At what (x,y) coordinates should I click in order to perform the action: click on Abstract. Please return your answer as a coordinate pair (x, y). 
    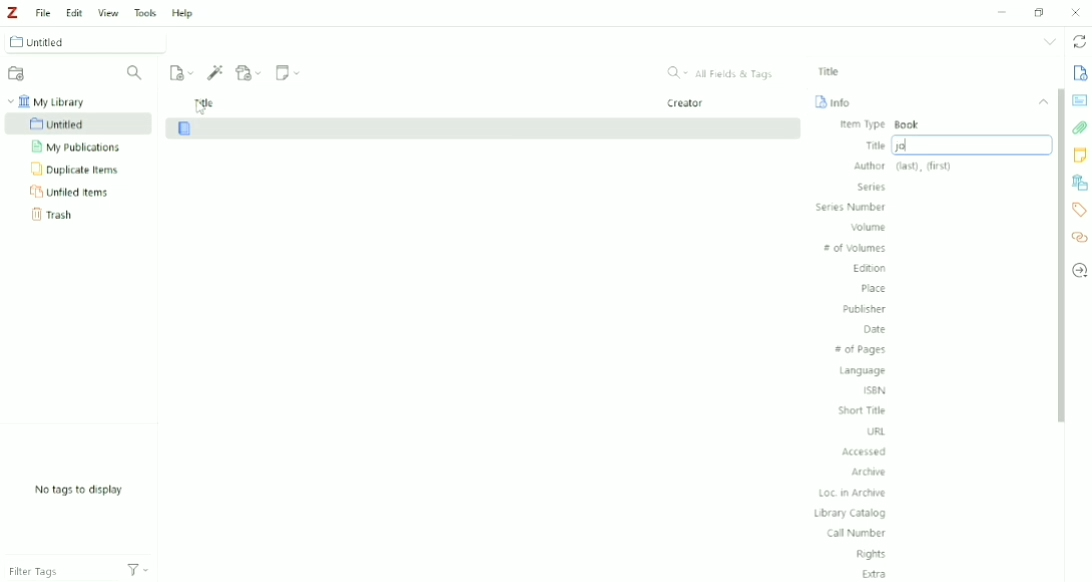
    Looking at the image, I should click on (1079, 100).